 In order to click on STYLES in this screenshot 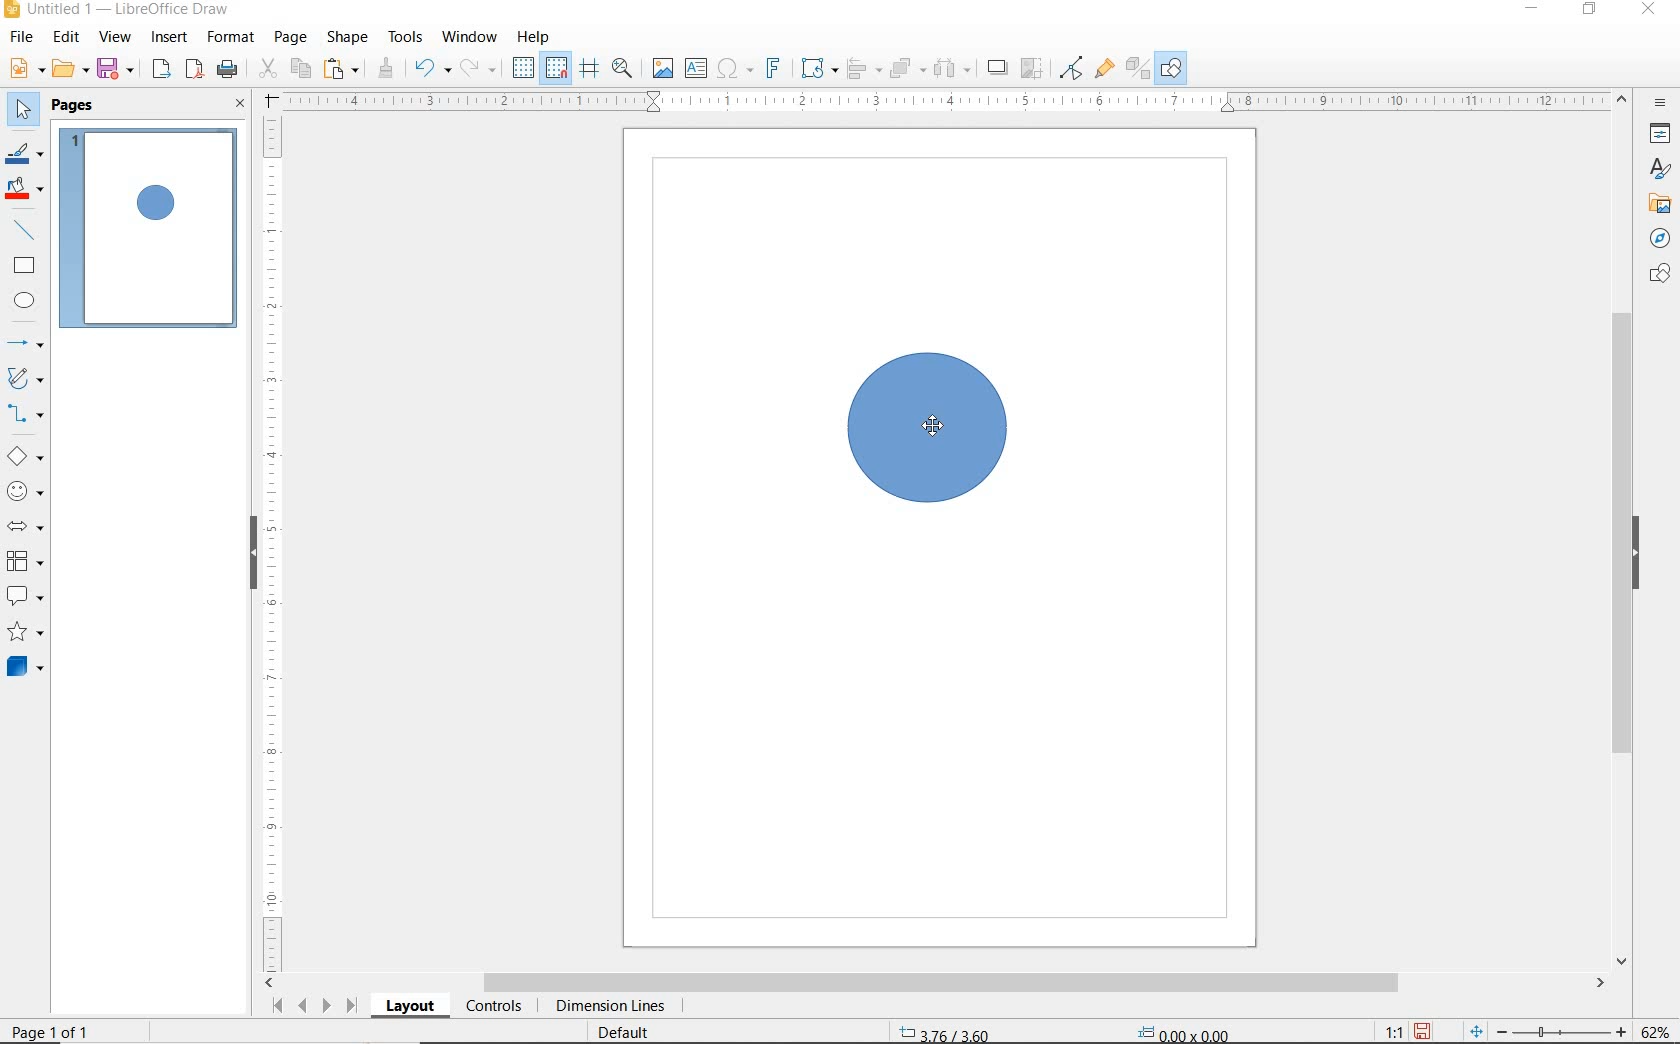, I will do `click(1660, 168)`.